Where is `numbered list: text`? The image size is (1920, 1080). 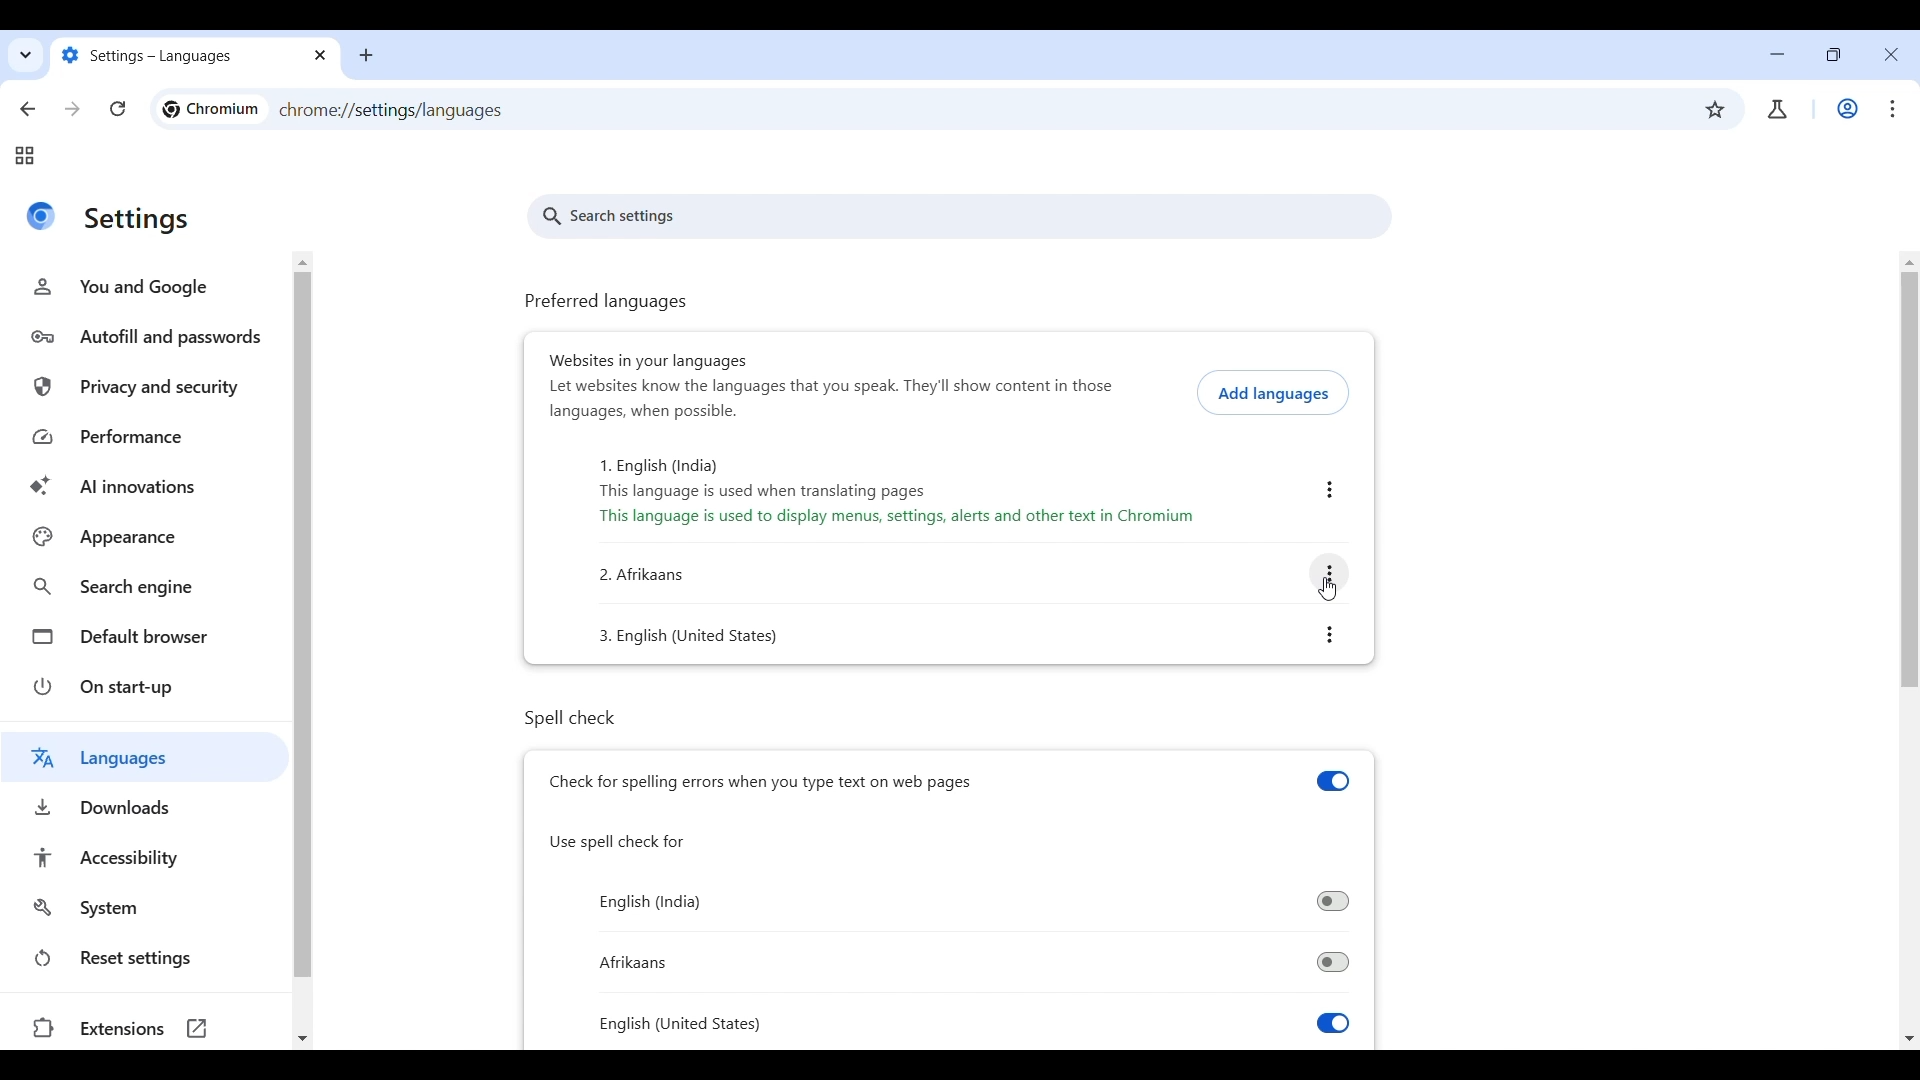
numbered list: text is located at coordinates (818, 492).